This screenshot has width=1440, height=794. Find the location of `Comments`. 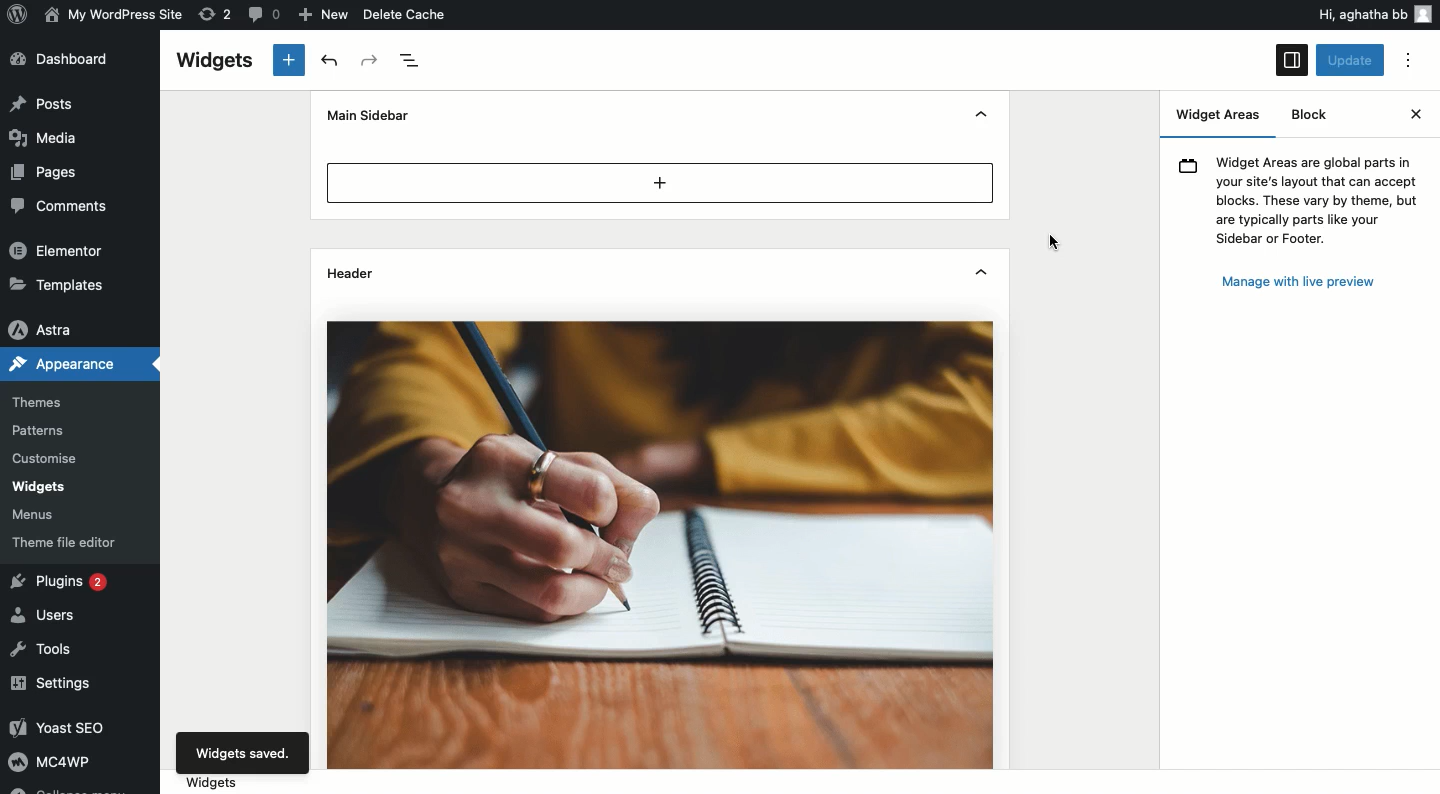

Comments is located at coordinates (54, 205).